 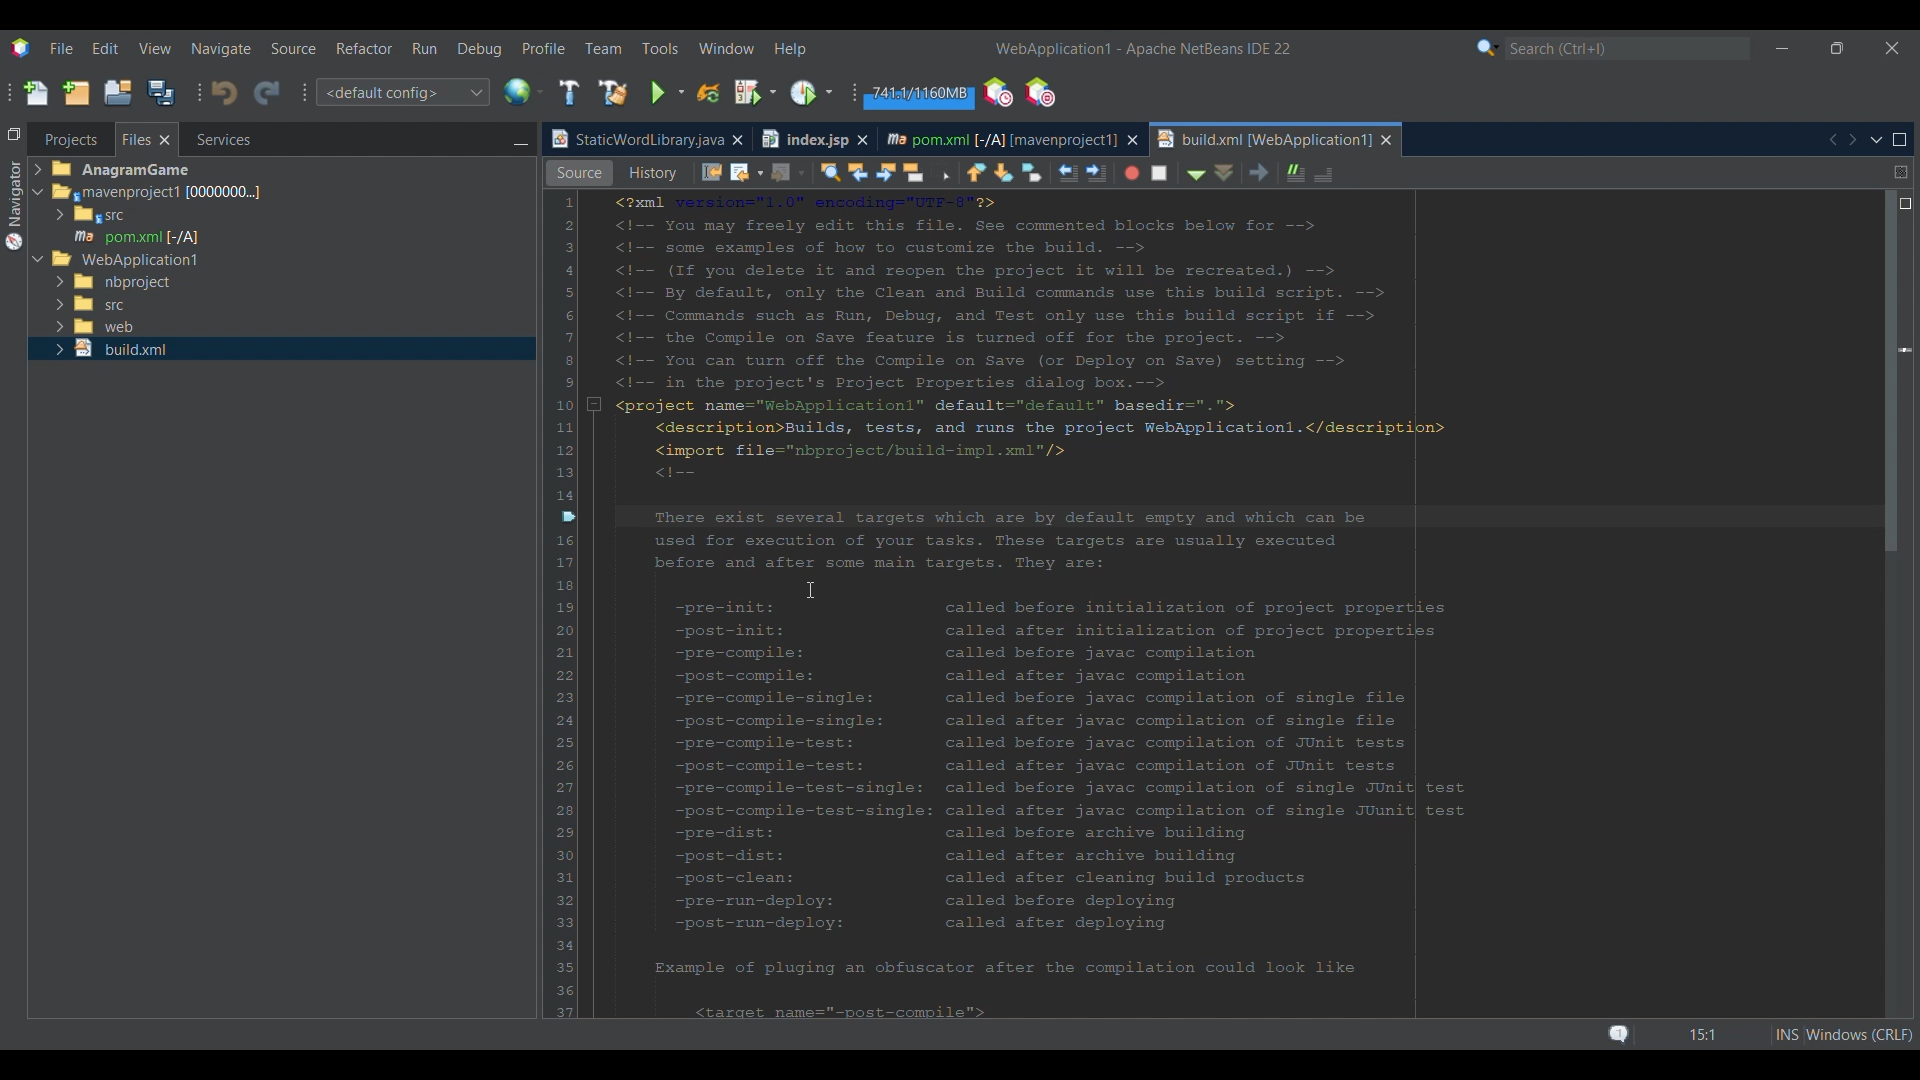 What do you see at coordinates (544, 48) in the screenshot?
I see `Profile menu` at bounding box center [544, 48].